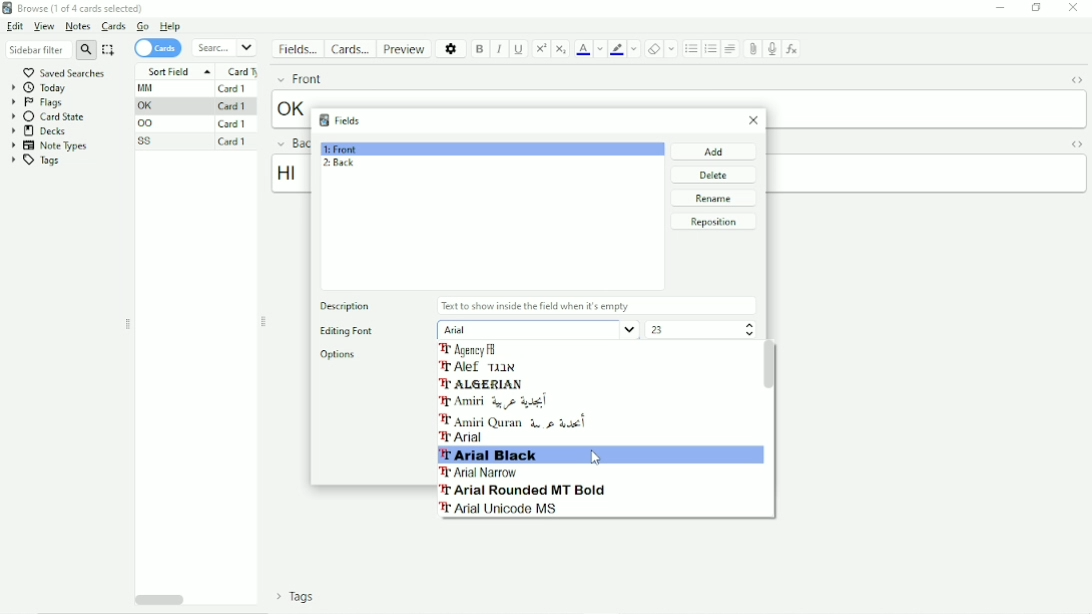 This screenshot has width=1092, height=614. Describe the element at coordinates (465, 438) in the screenshot. I see `Arial` at that location.